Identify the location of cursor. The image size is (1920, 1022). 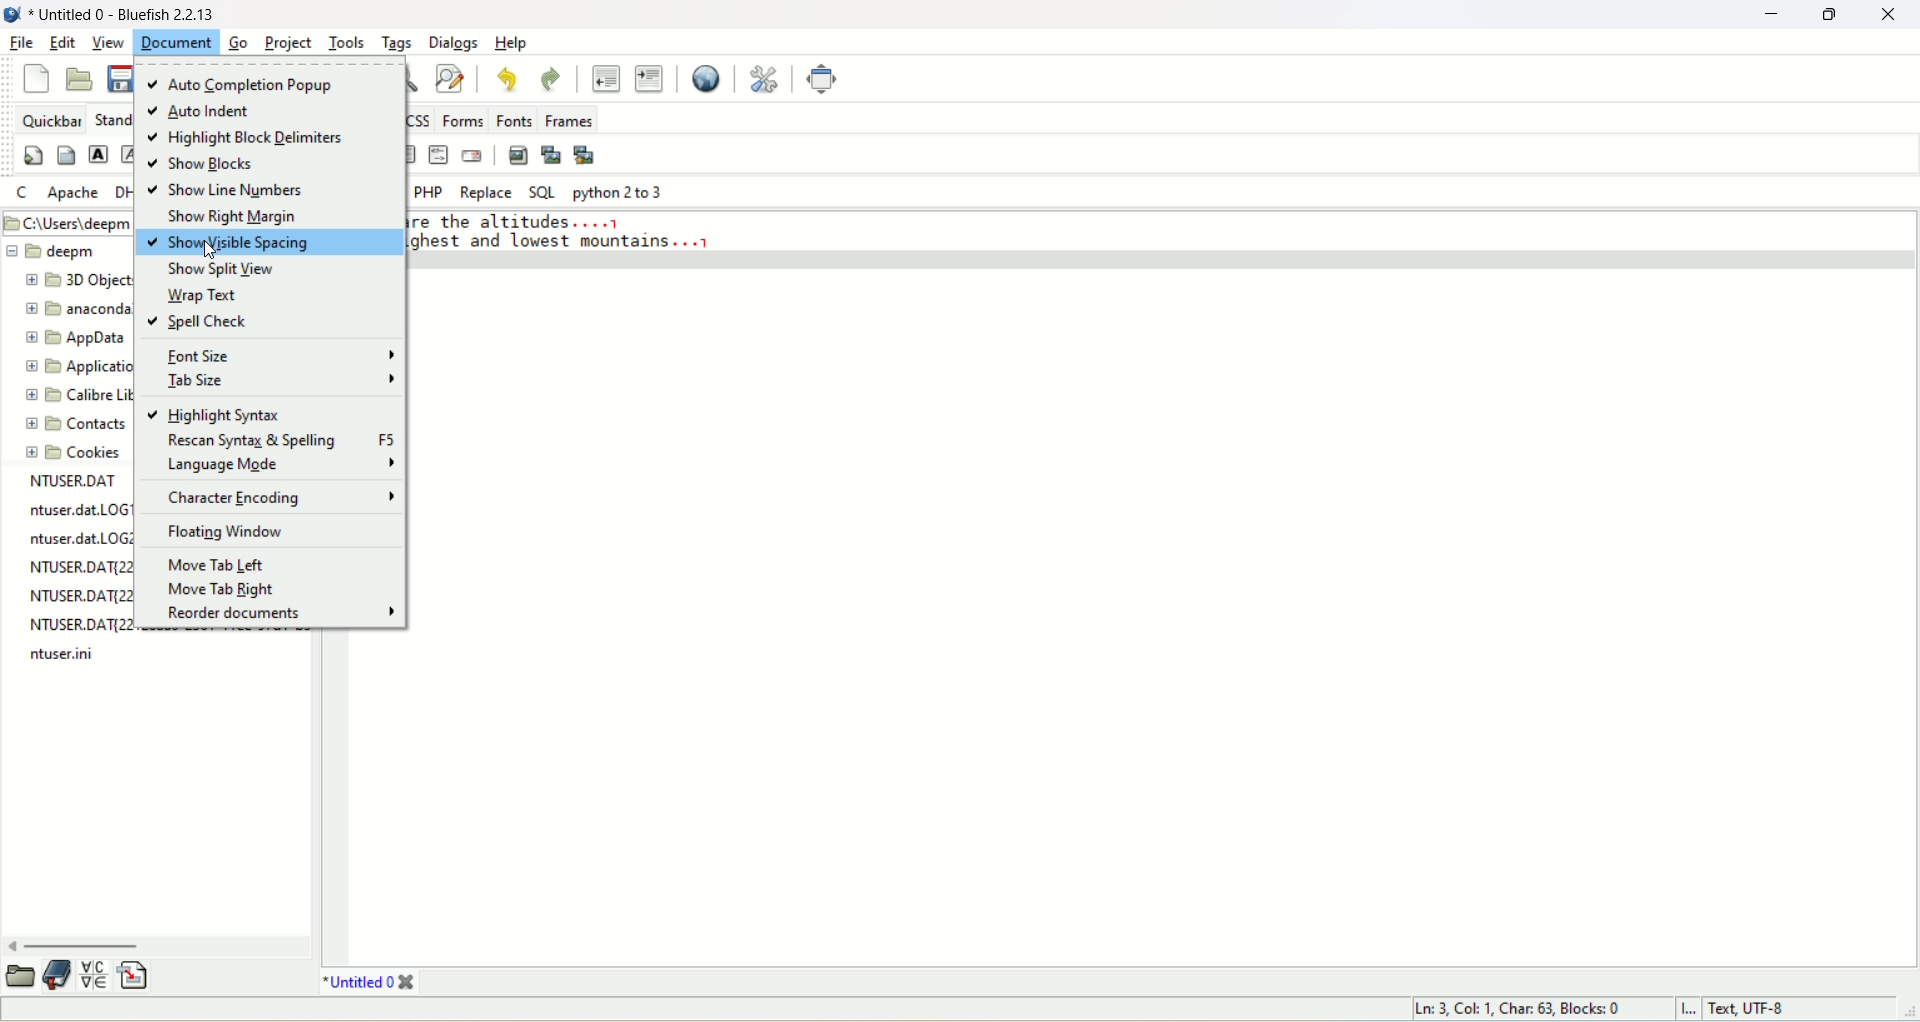
(227, 262).